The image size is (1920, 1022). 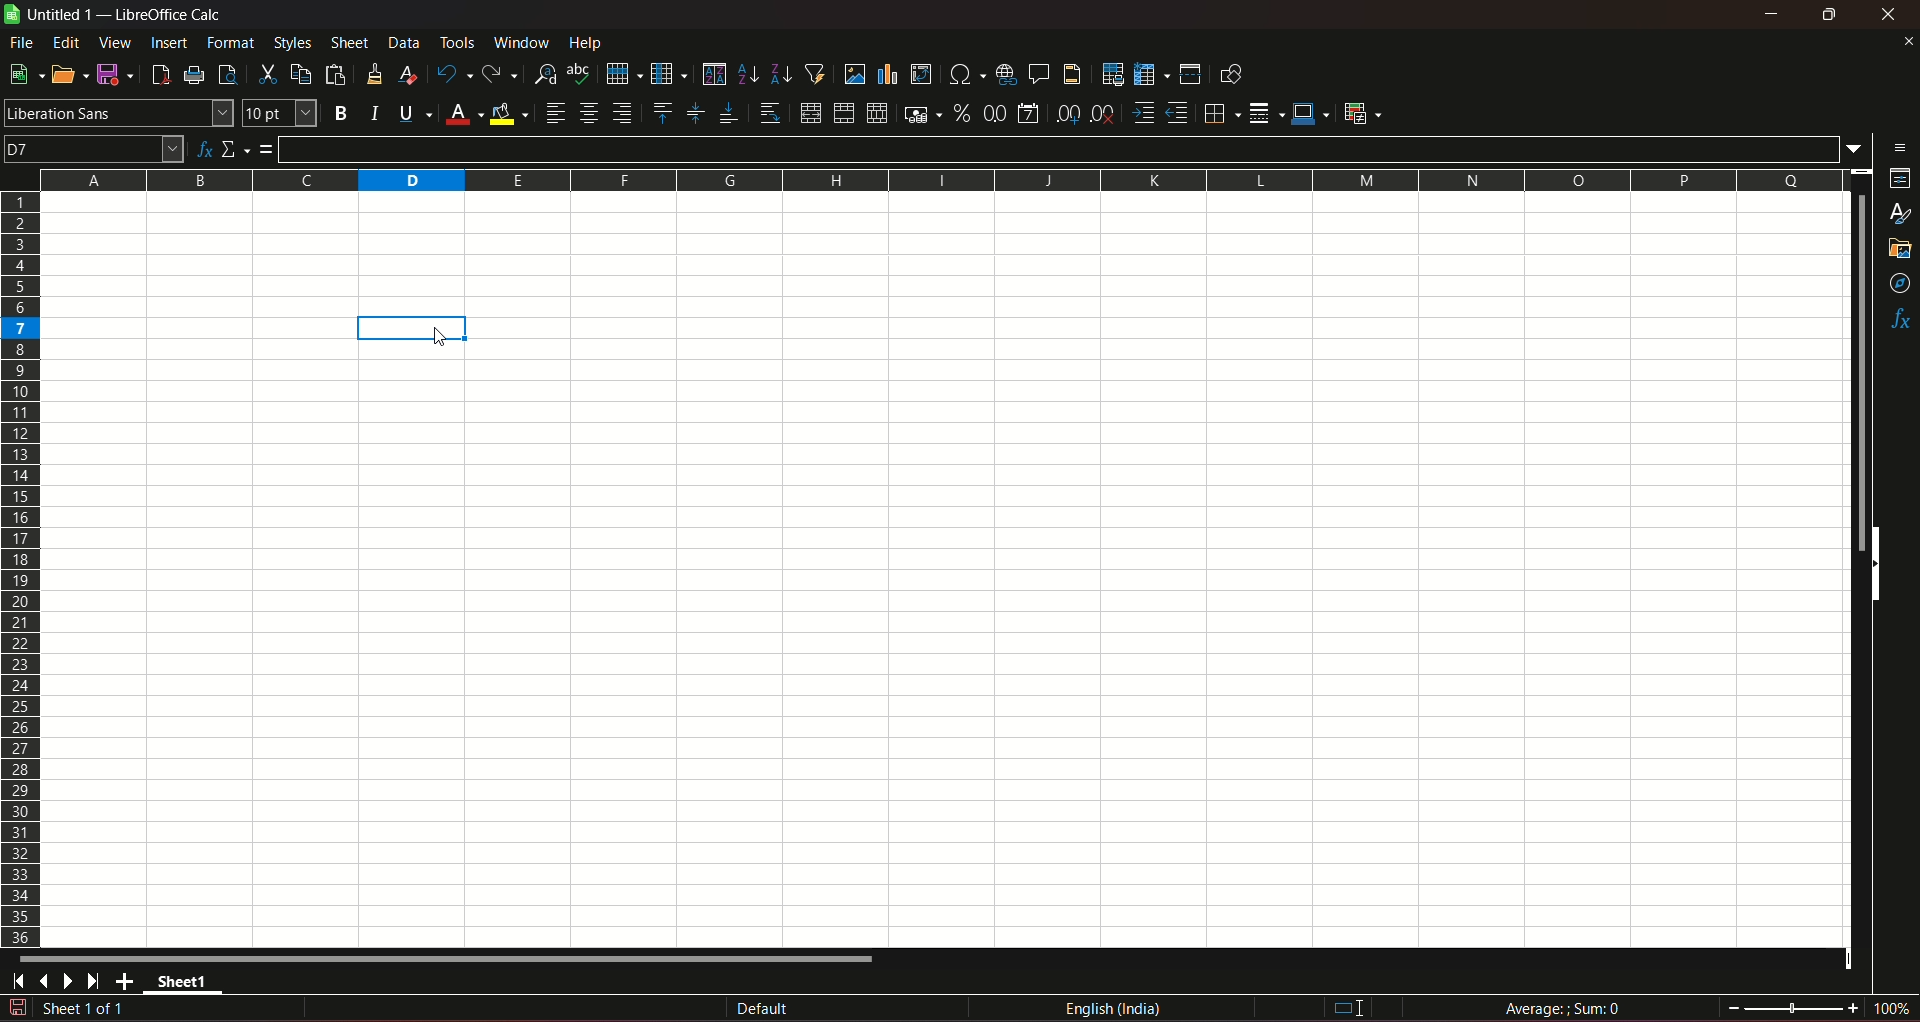 I want to click on insert chart, so click(x=887, y=75).